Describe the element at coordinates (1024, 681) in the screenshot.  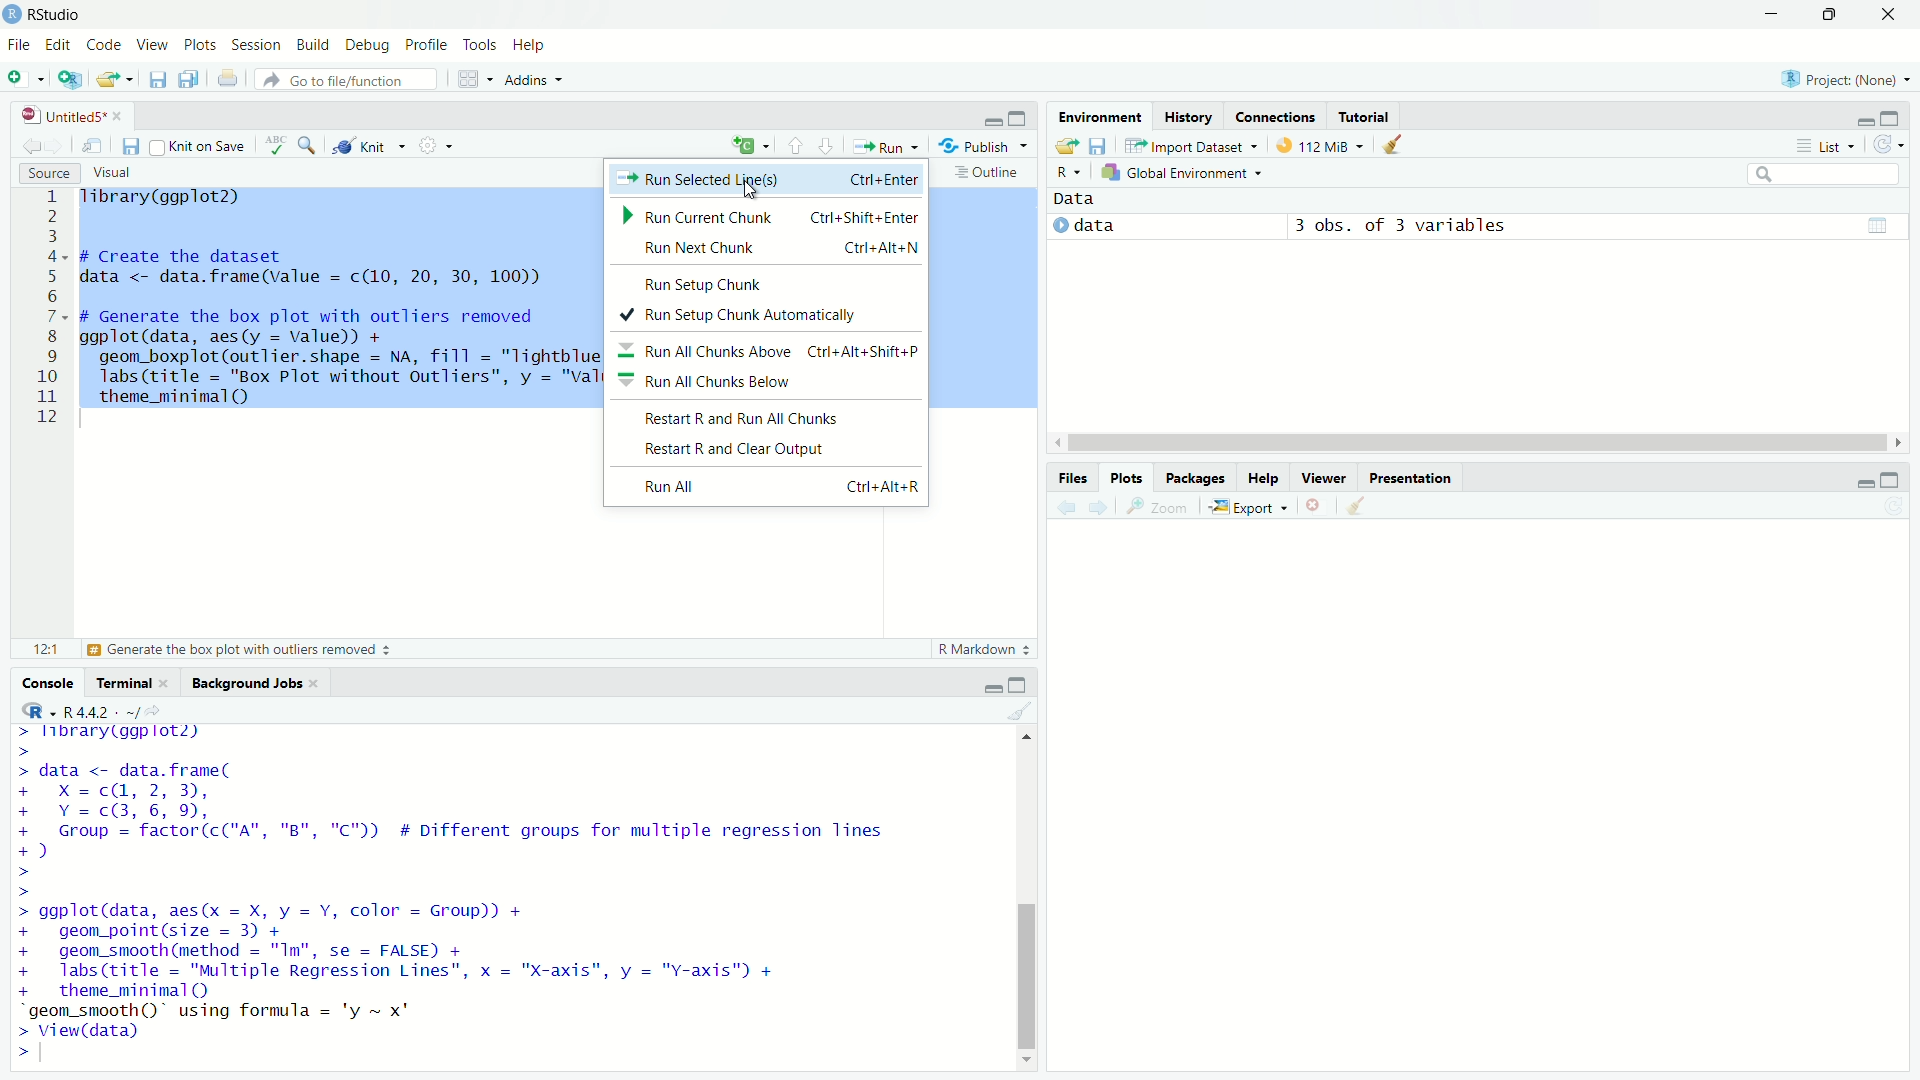
I see `maximise` at that location.